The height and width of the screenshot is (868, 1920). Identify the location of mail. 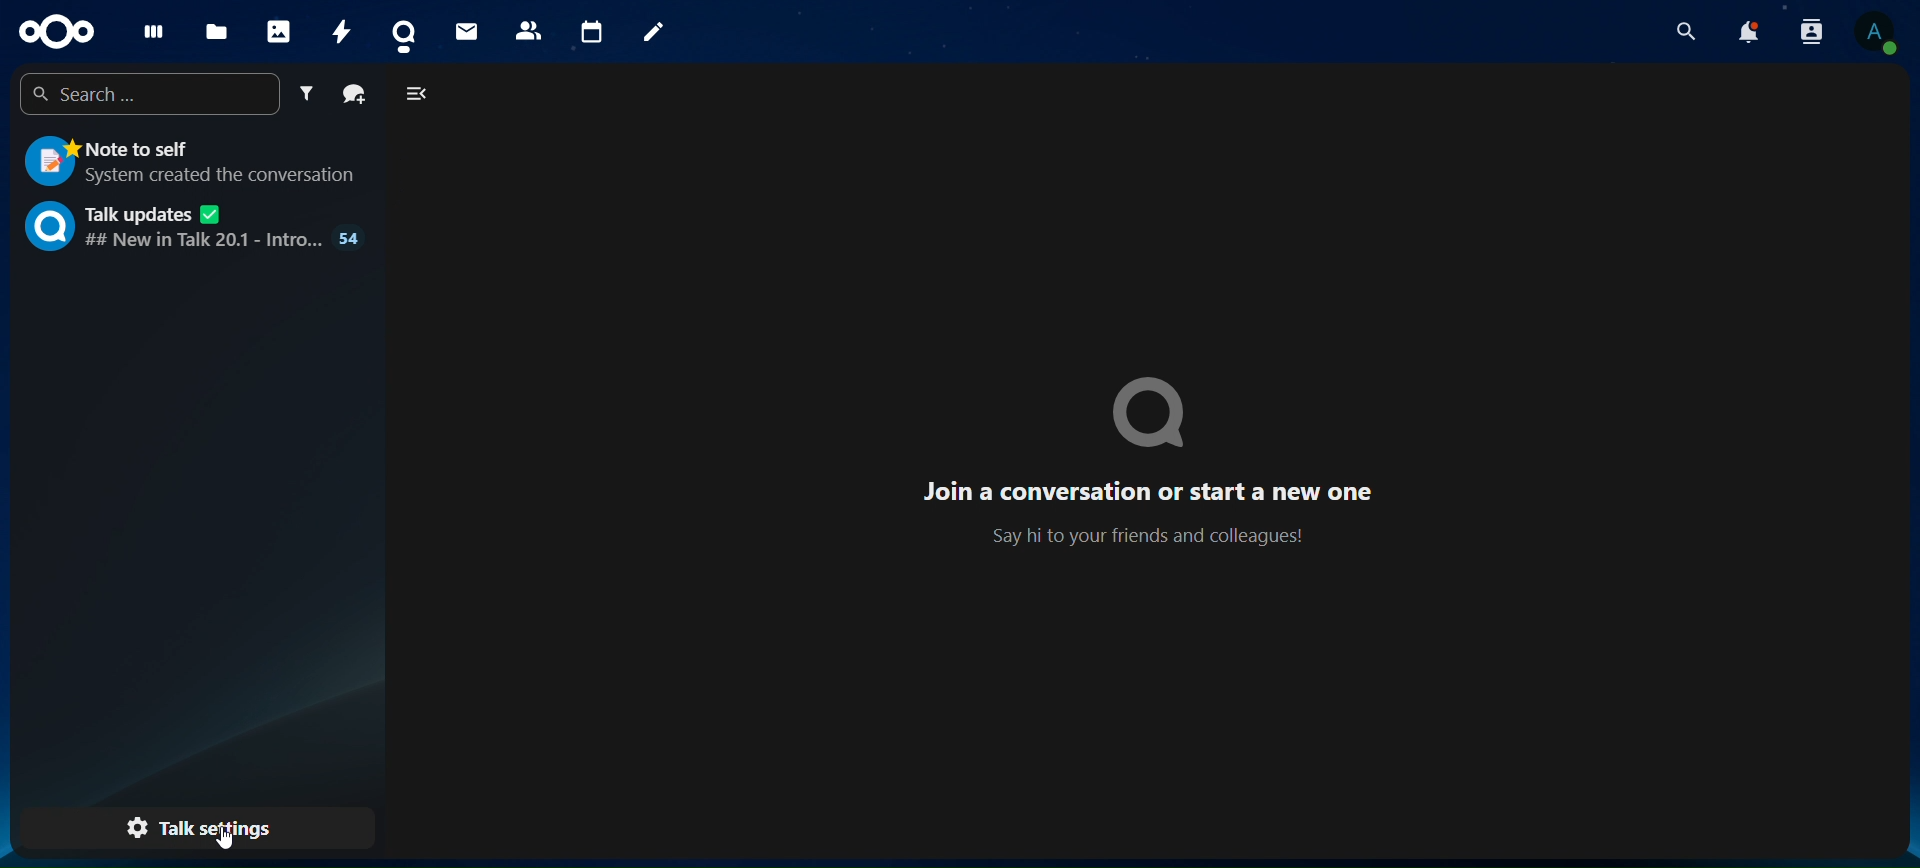
(467, 29).